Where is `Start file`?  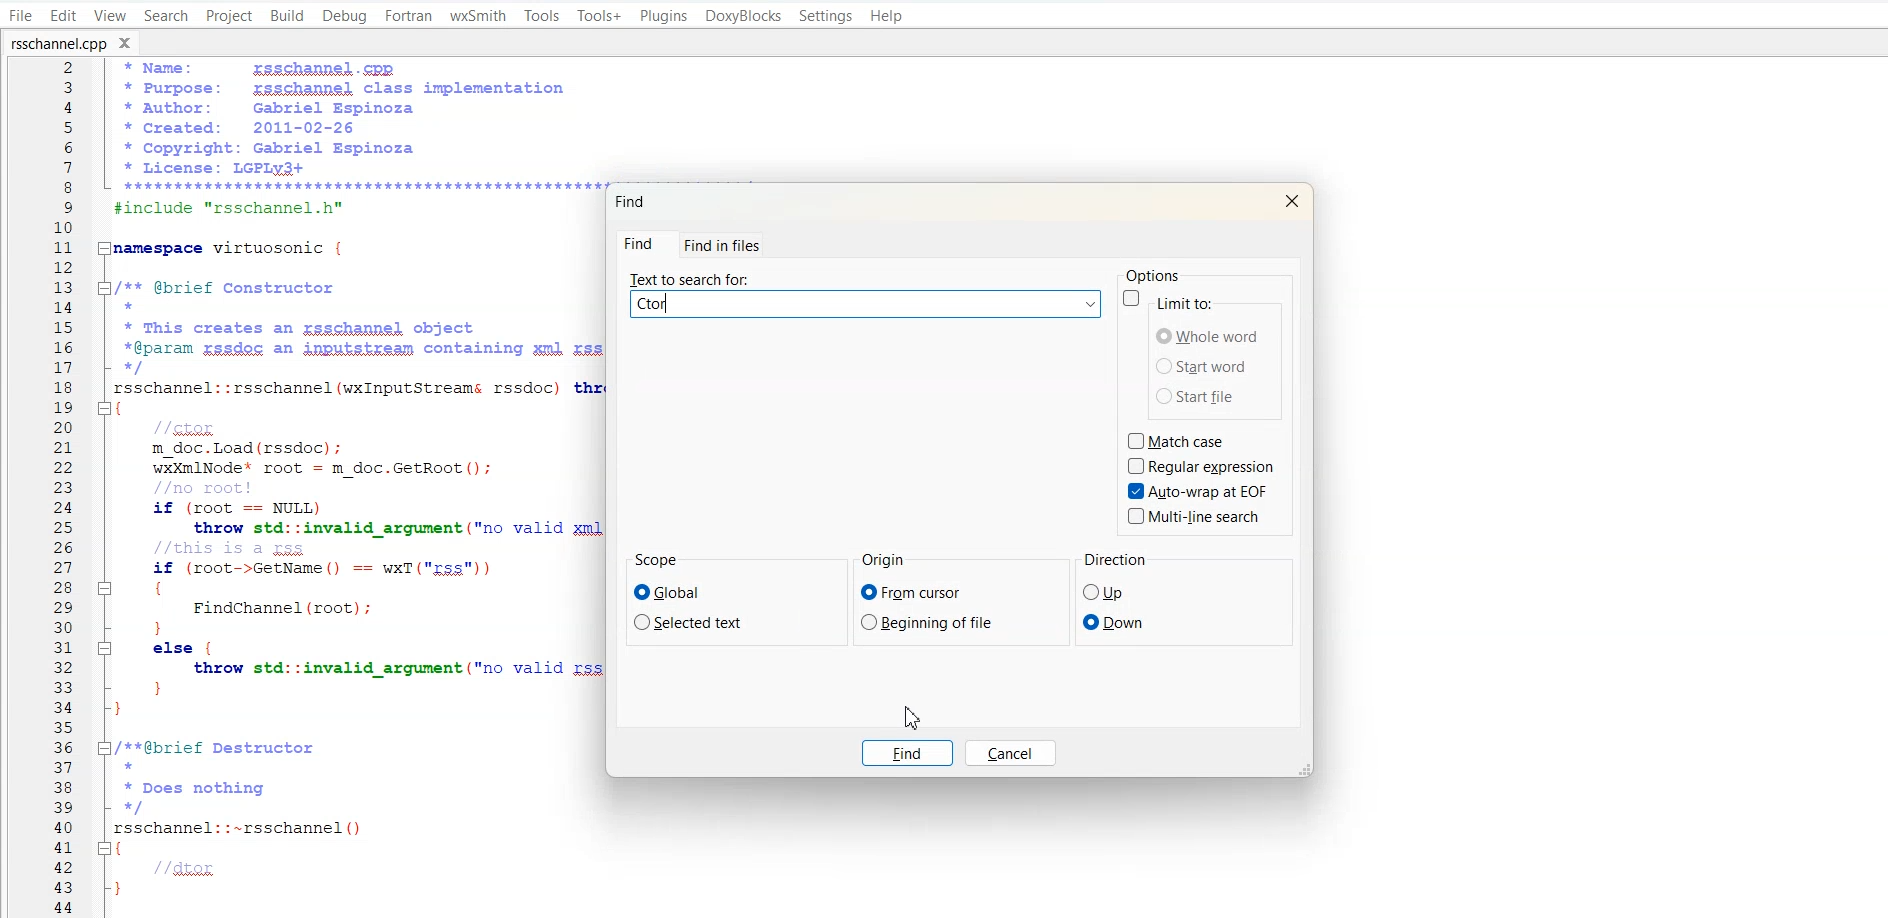 Start file is located at coordinates (1203, 397).